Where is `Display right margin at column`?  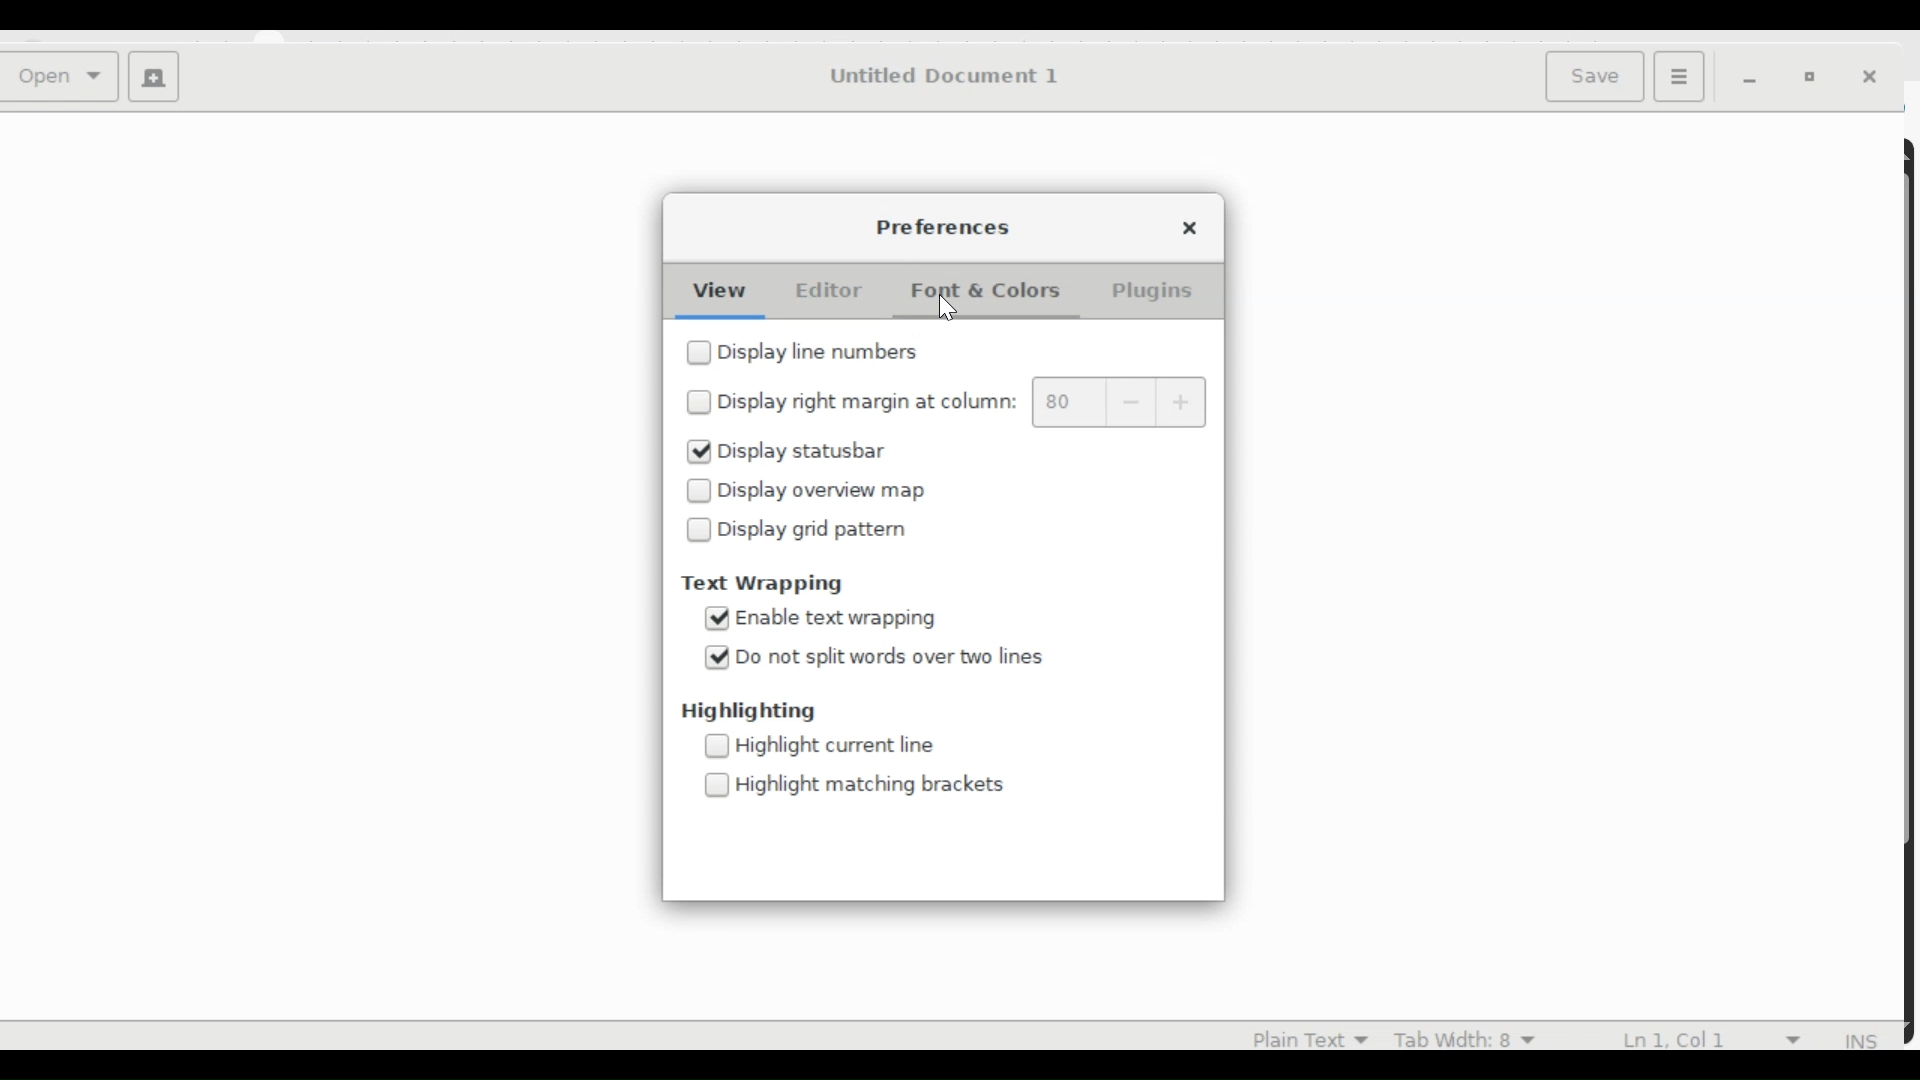 Display right margin at column is located at coordinates (873, 402).